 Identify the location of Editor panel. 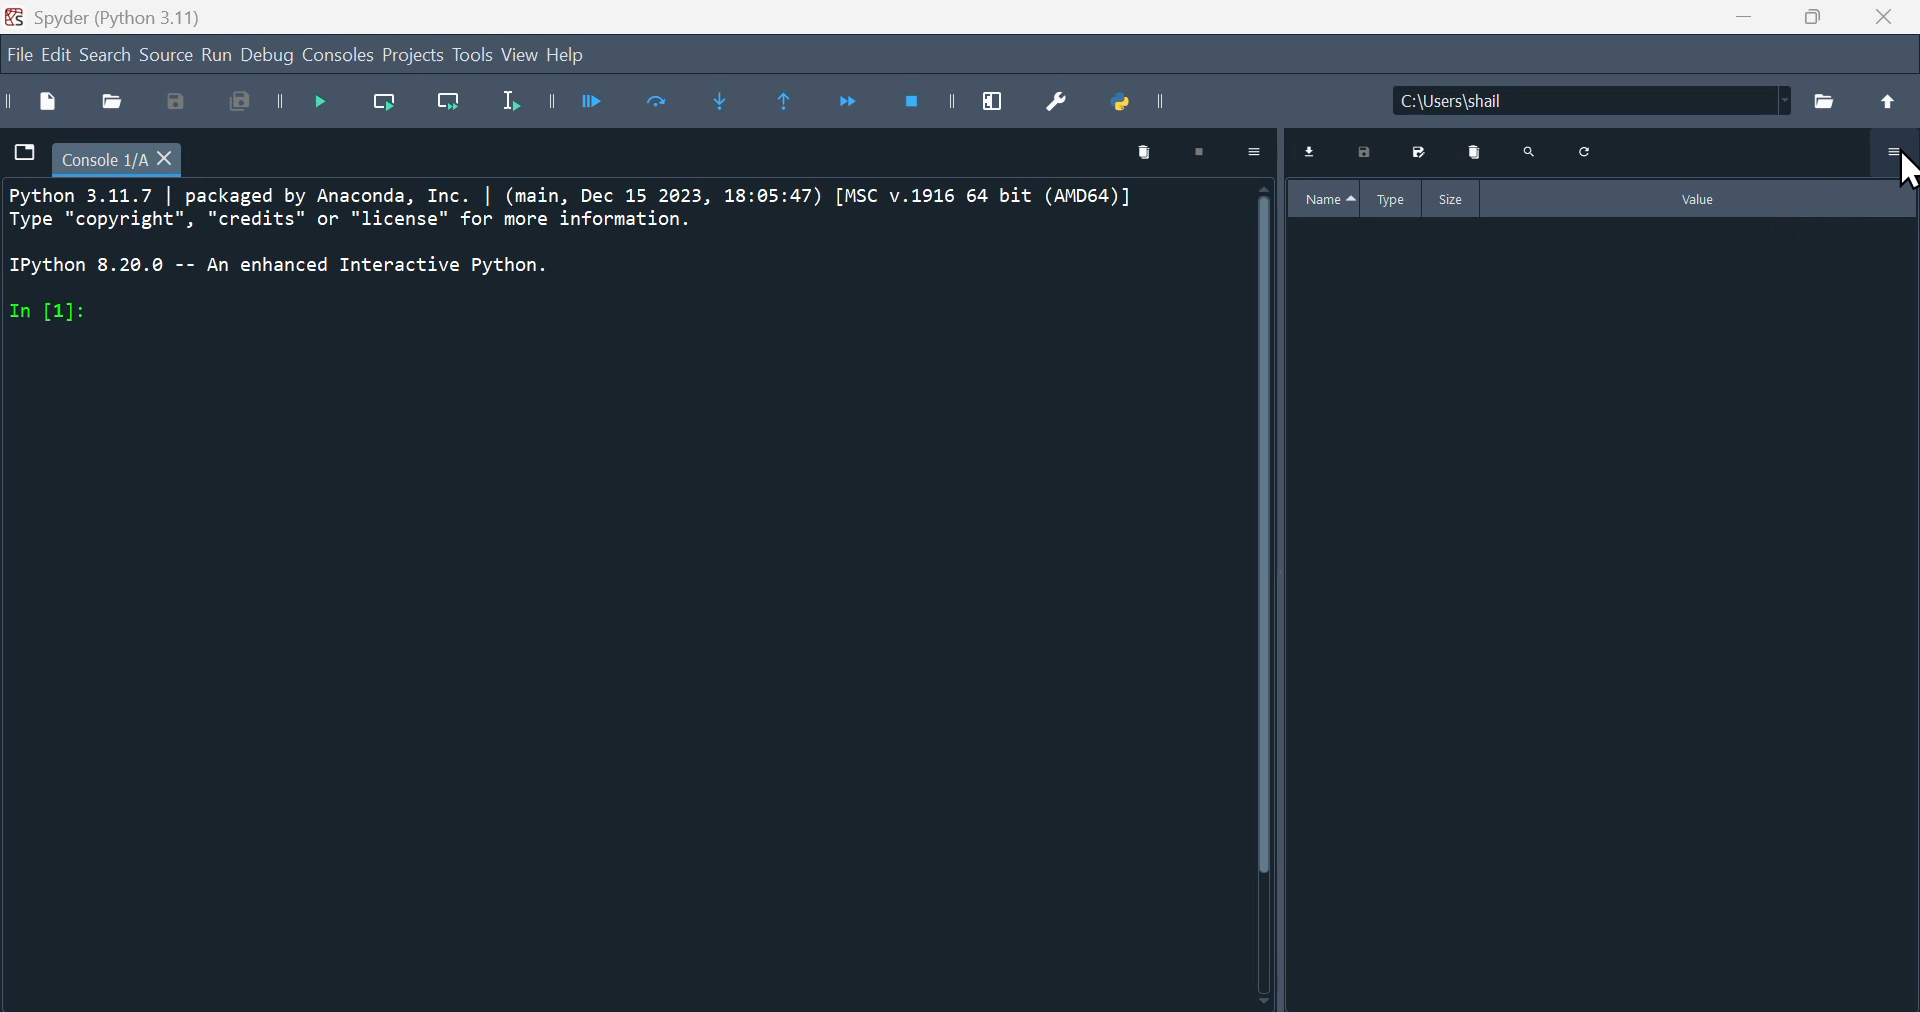
(638, 593).